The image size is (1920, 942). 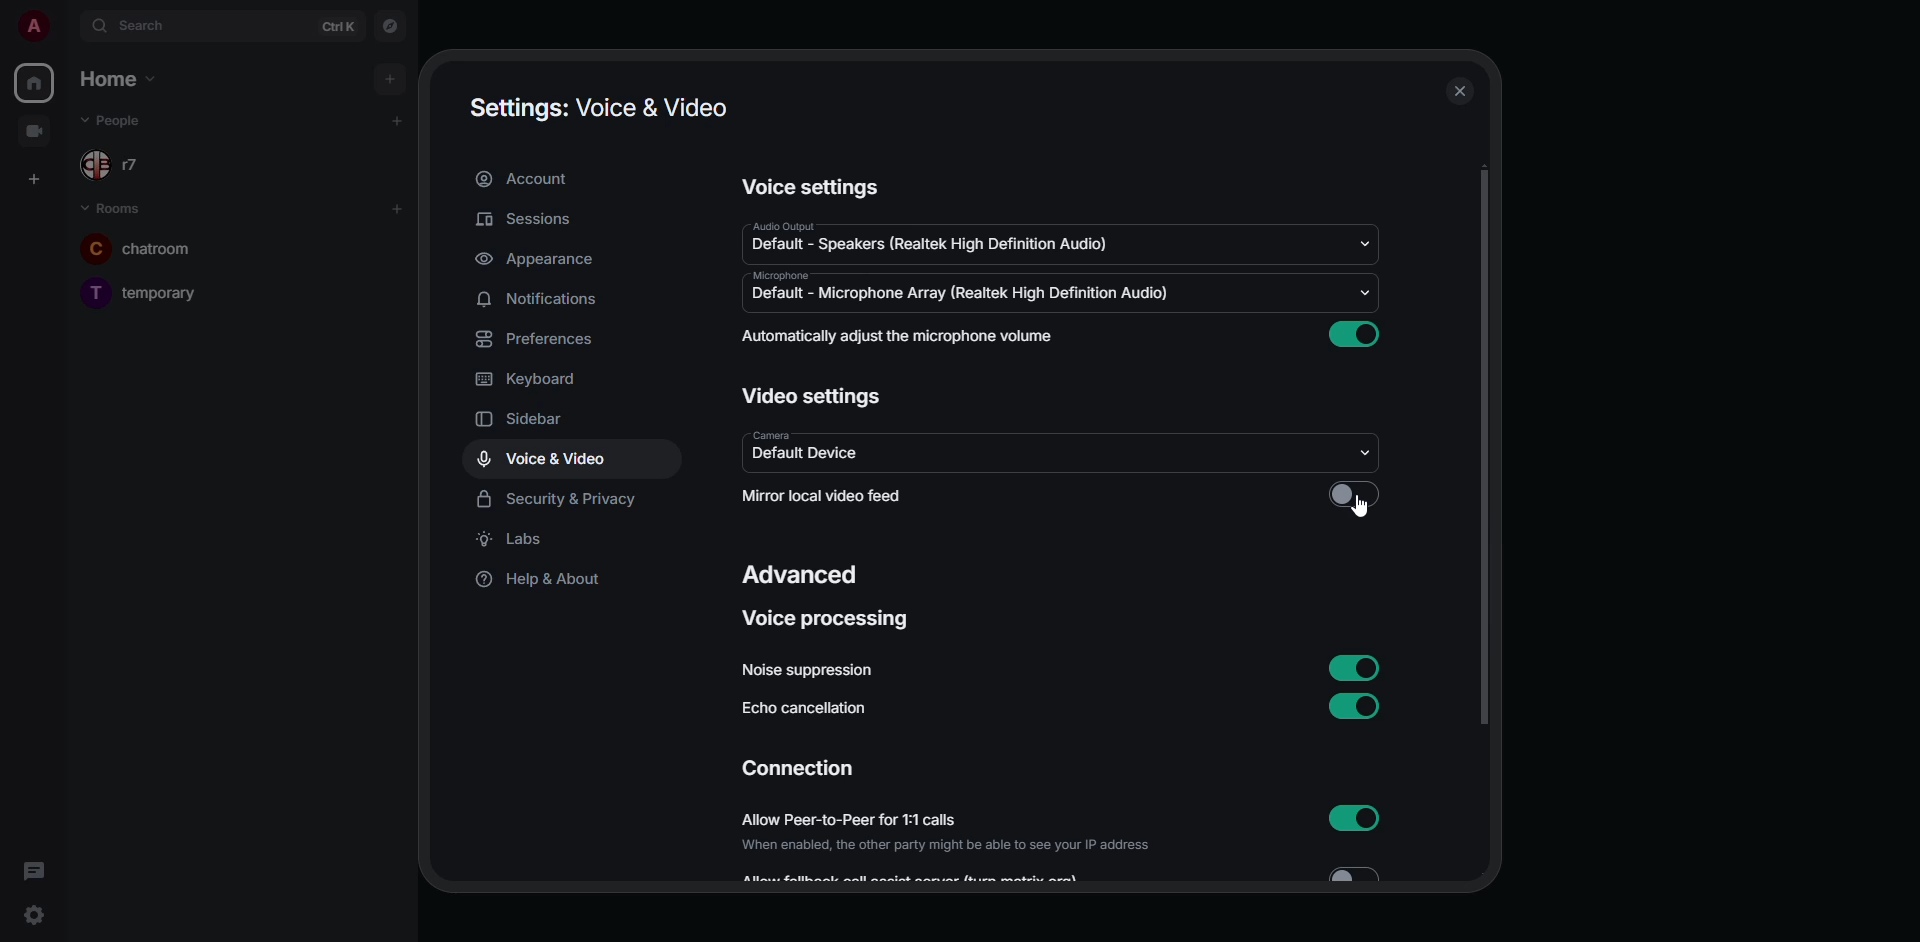 What do you see at coordinates (543, 459) in the screenshot?
I see `voice & video` at bounding box center [543, 459].